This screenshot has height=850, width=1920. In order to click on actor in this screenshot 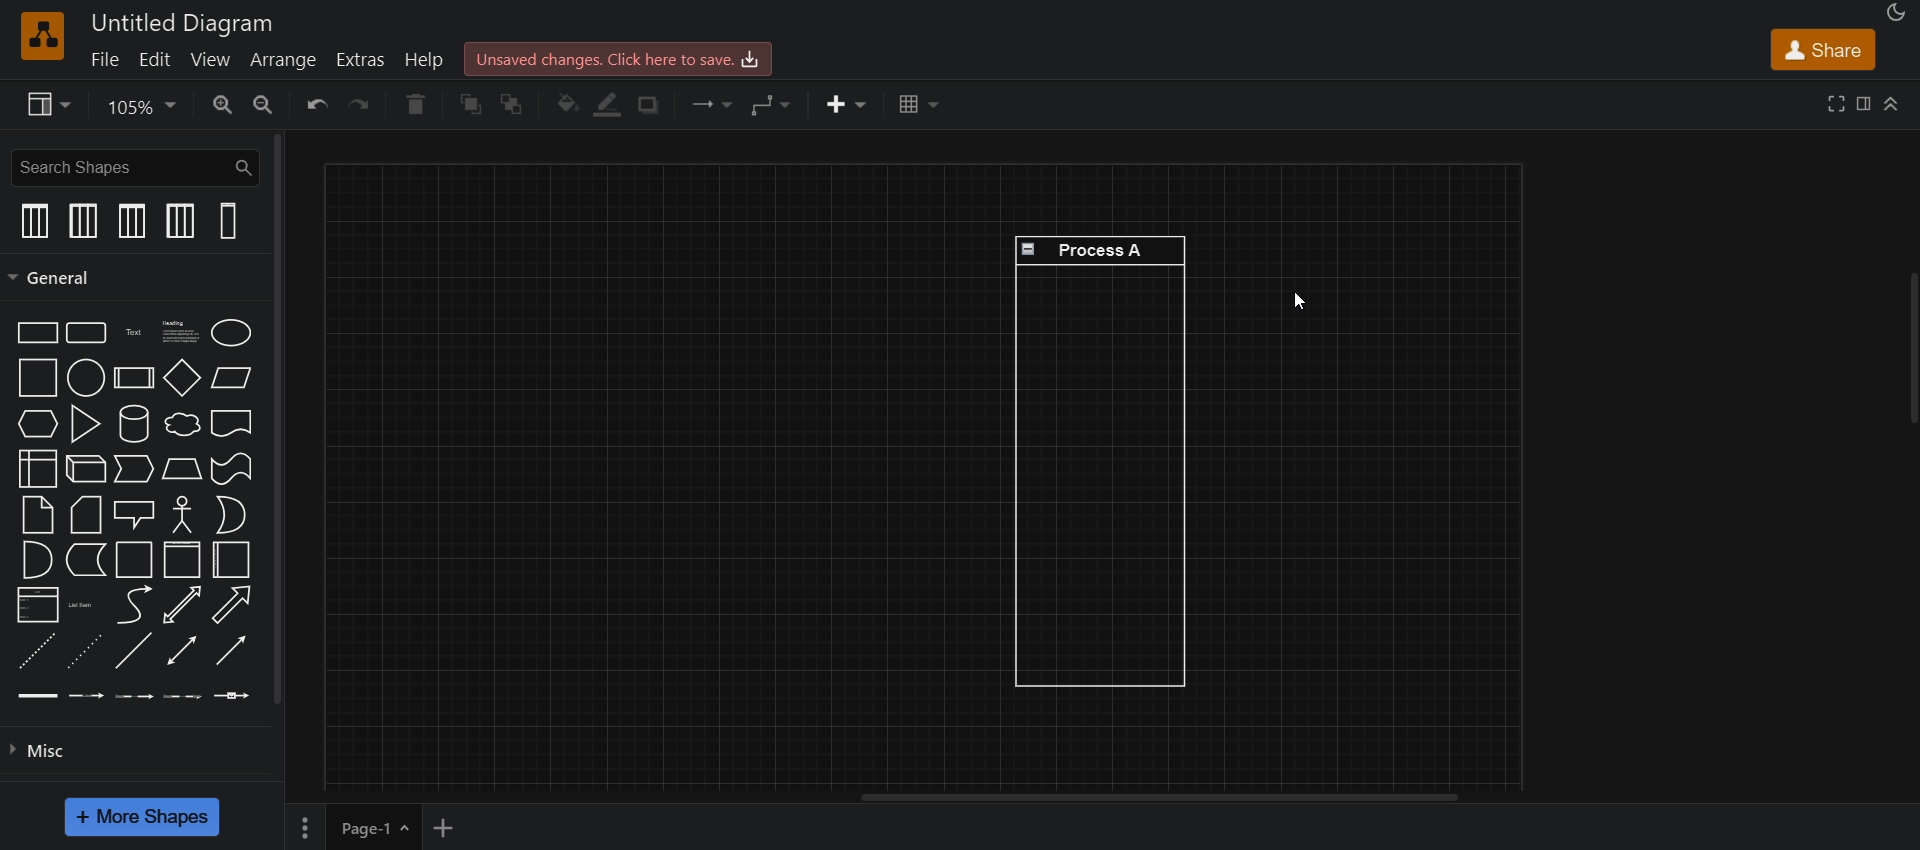, I will do `click(184, 516)`.